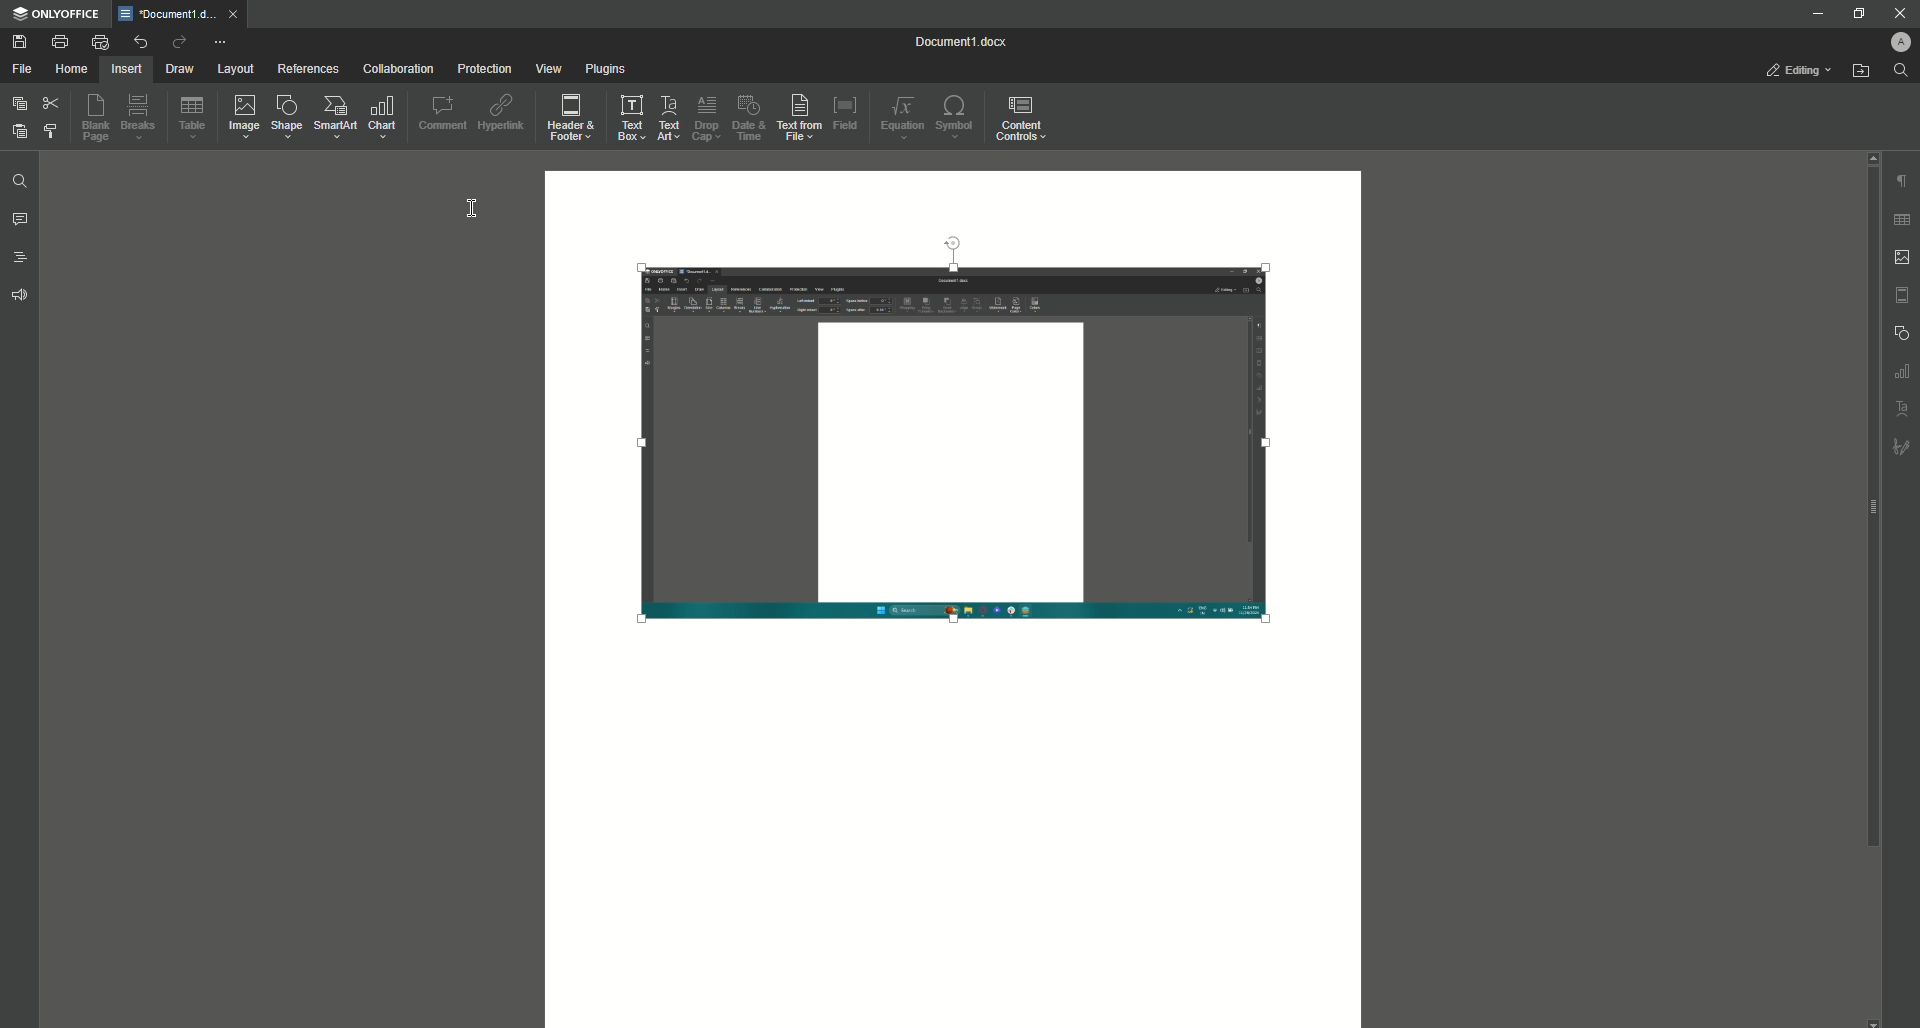 The height and width of the screenshot is (1028, 1920). What do you see at coordinates (383, 118) in the screenshot?
I see `Chart` at bounding box center [383, 118].